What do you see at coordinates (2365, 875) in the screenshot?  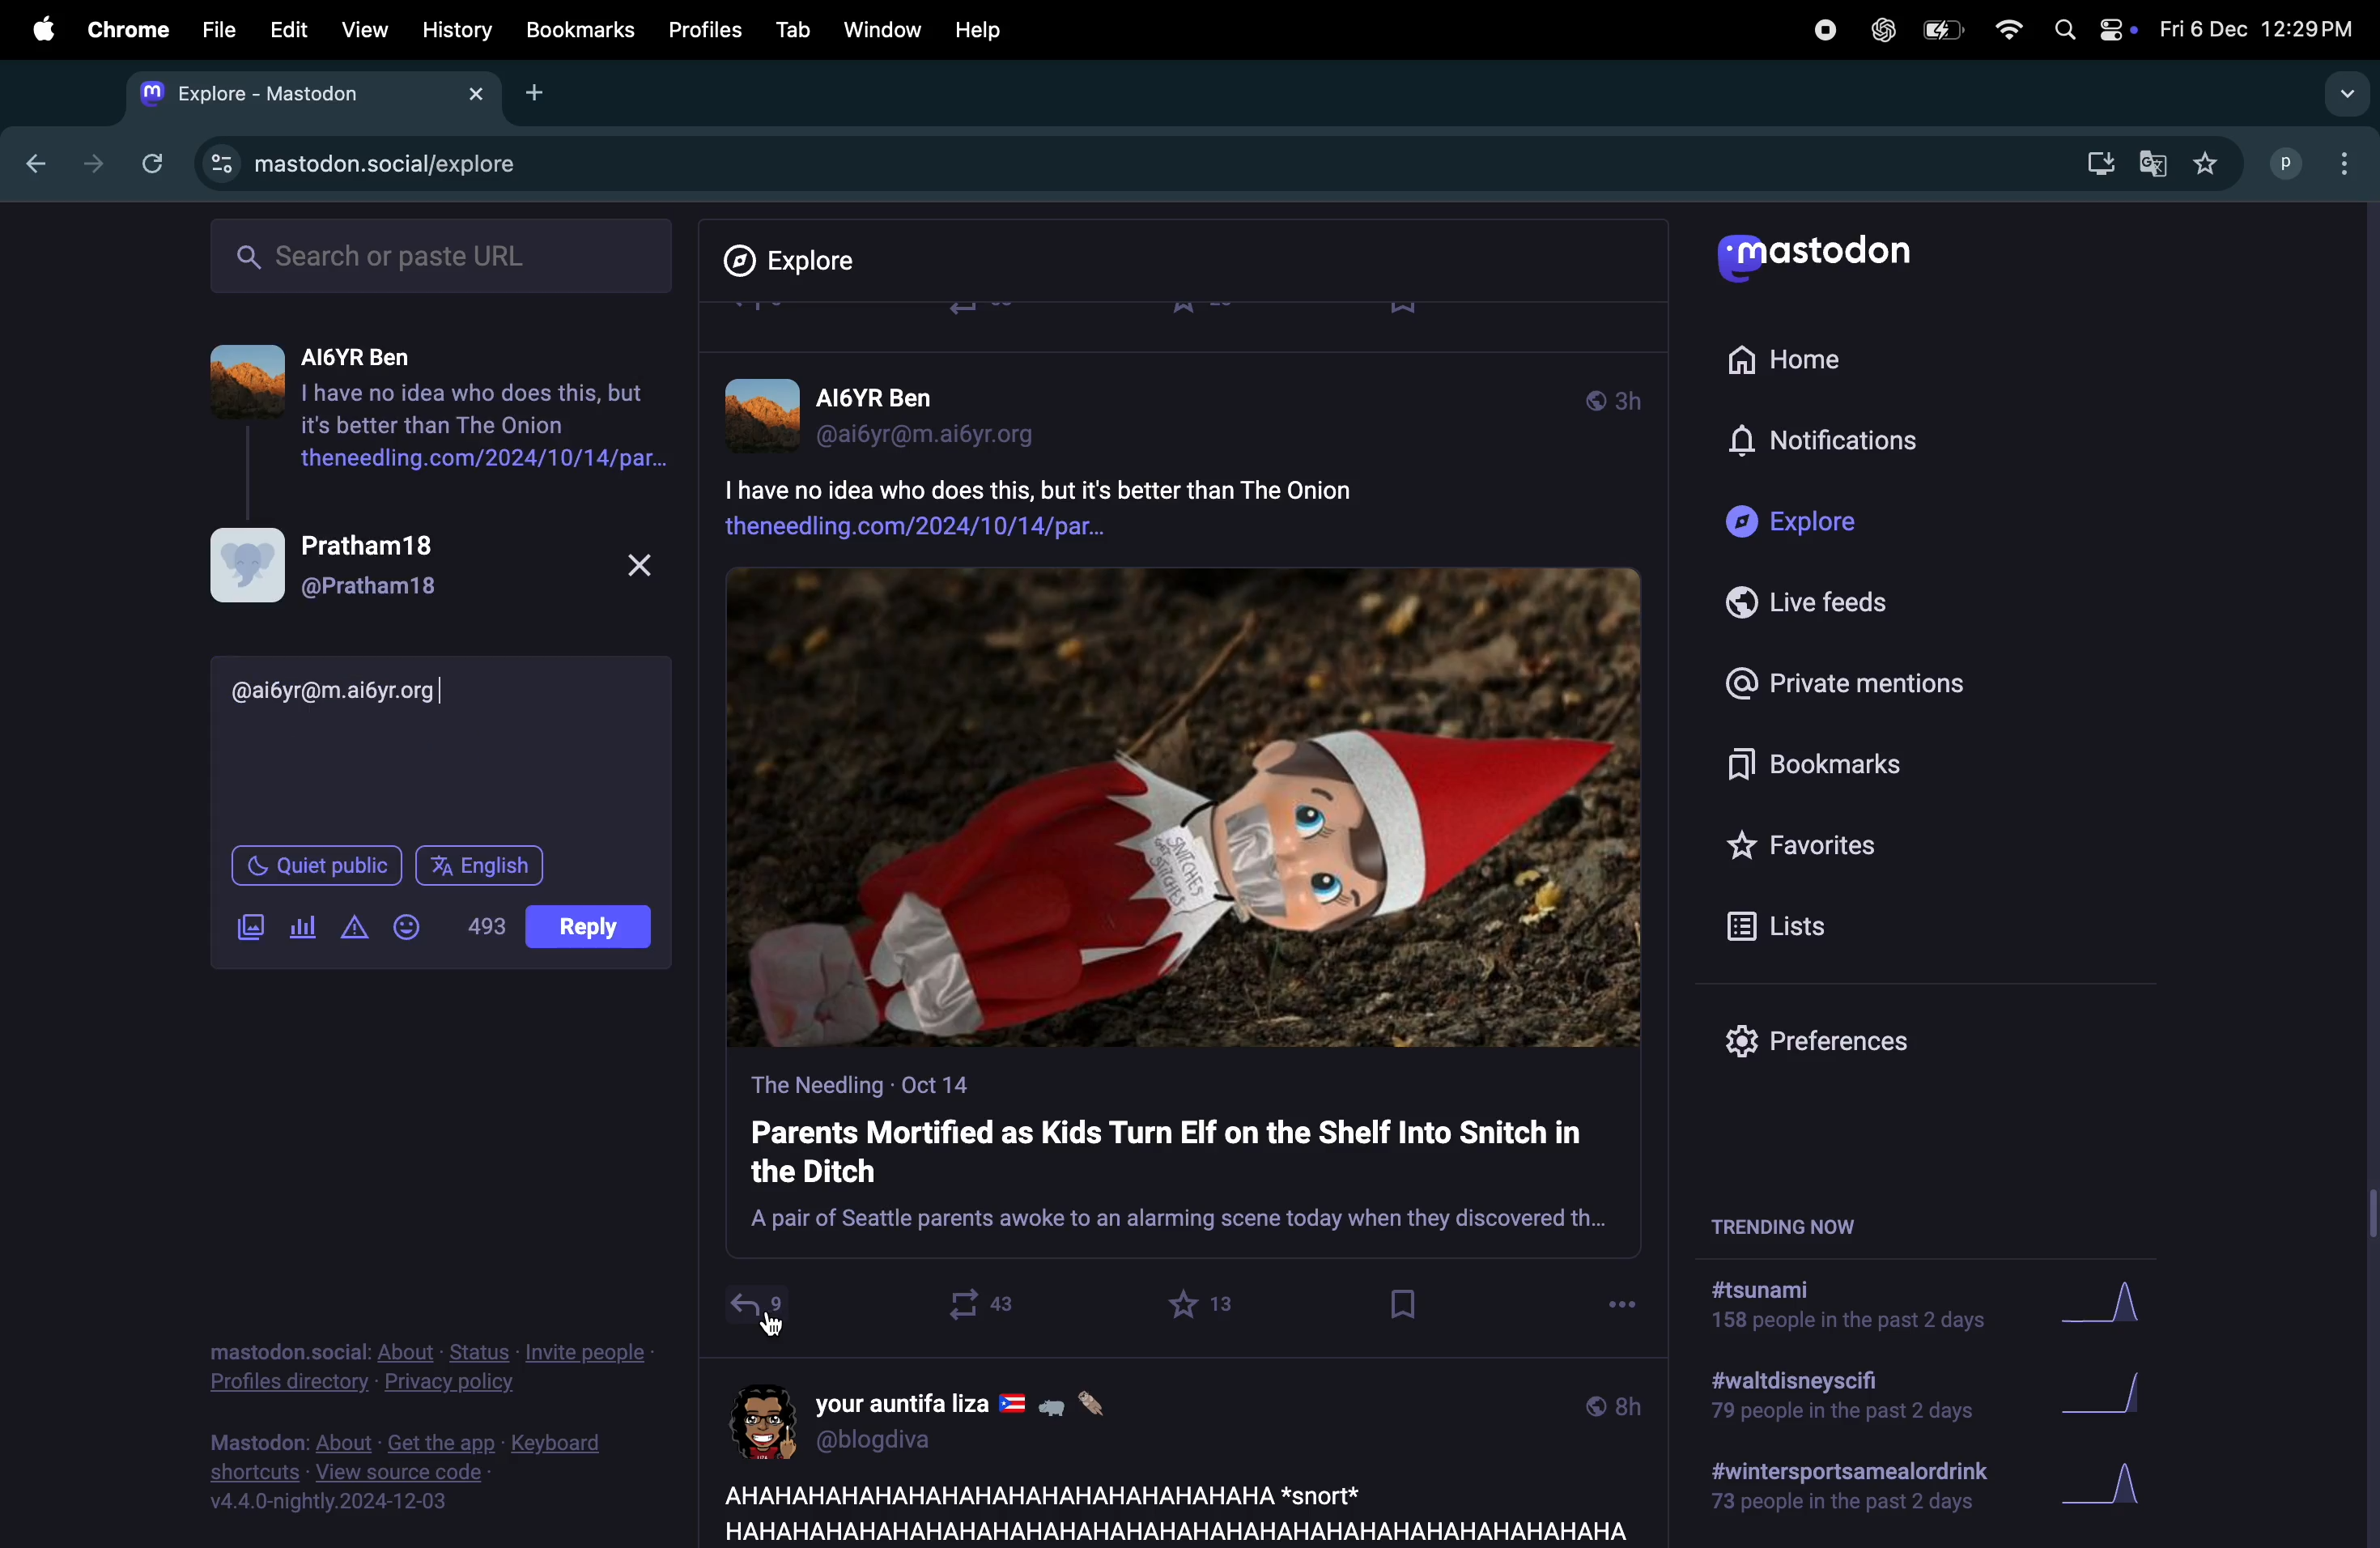 I see `` at bounding box center [2365, 875].